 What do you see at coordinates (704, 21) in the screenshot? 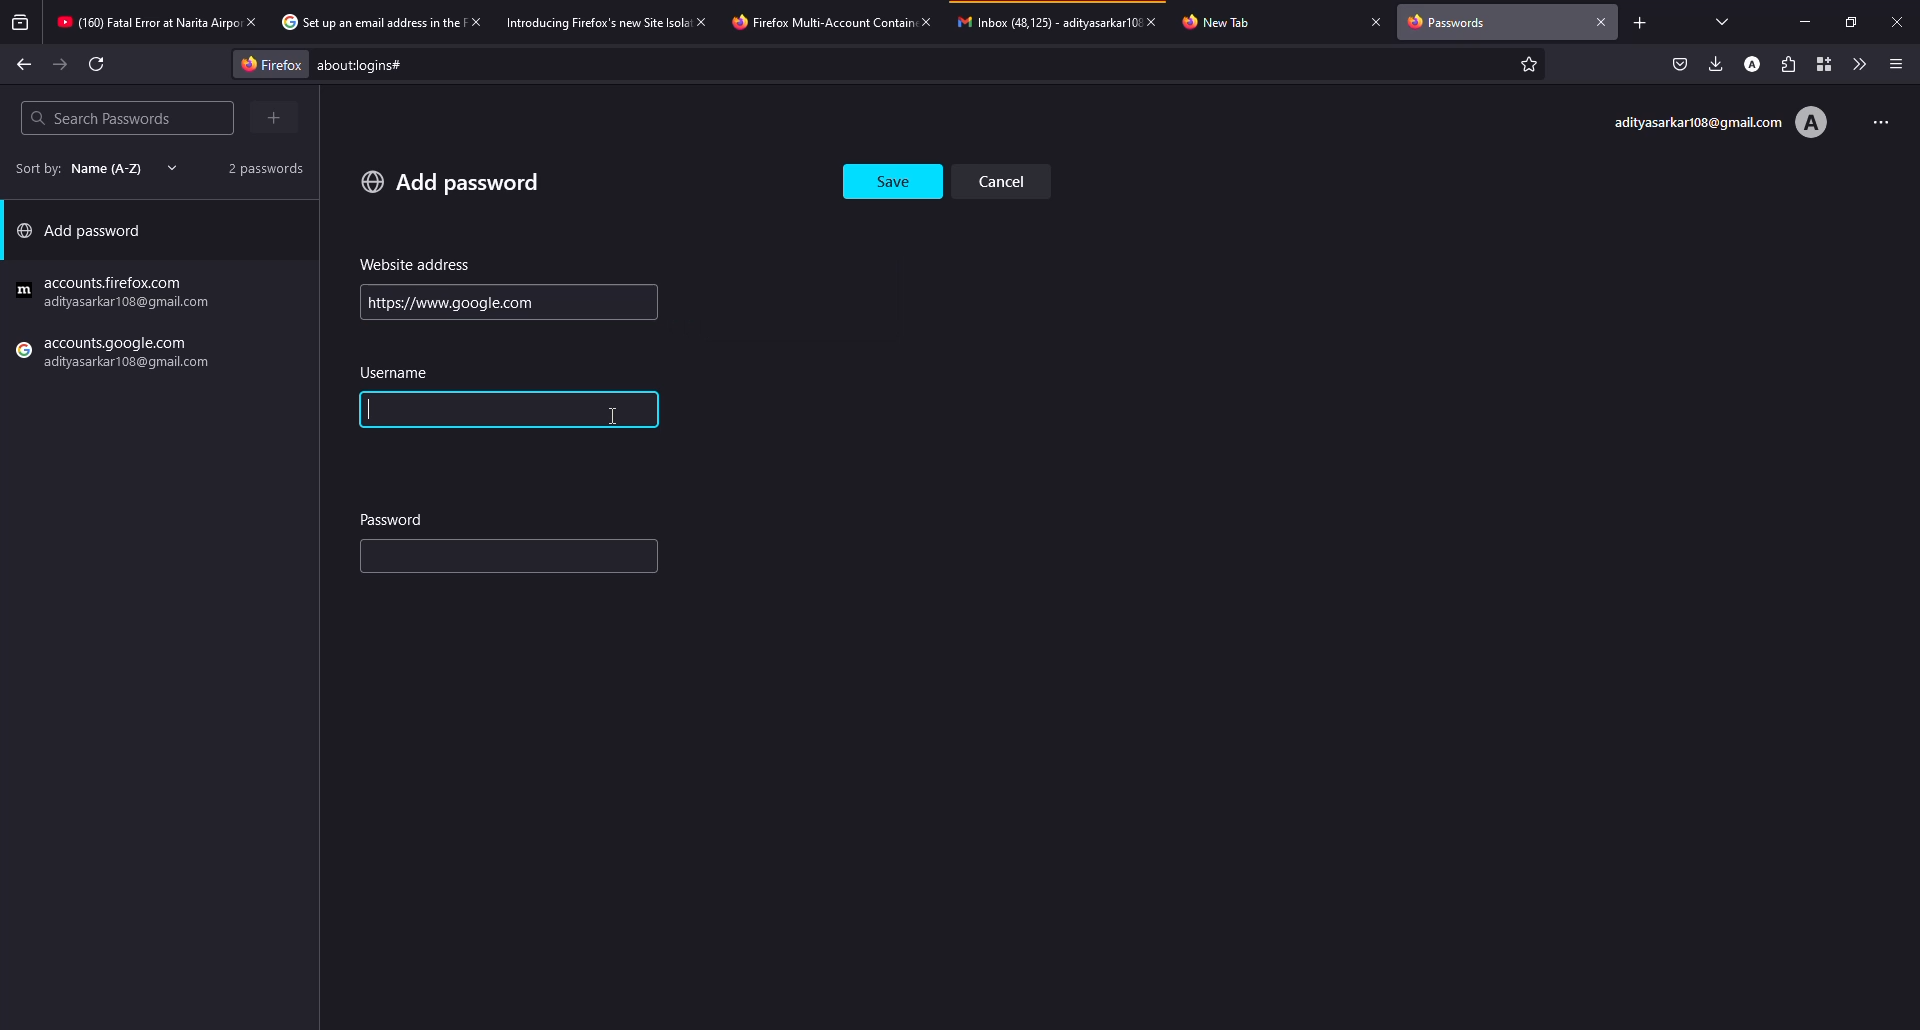
I see `close` at bounding box center [704, 21].